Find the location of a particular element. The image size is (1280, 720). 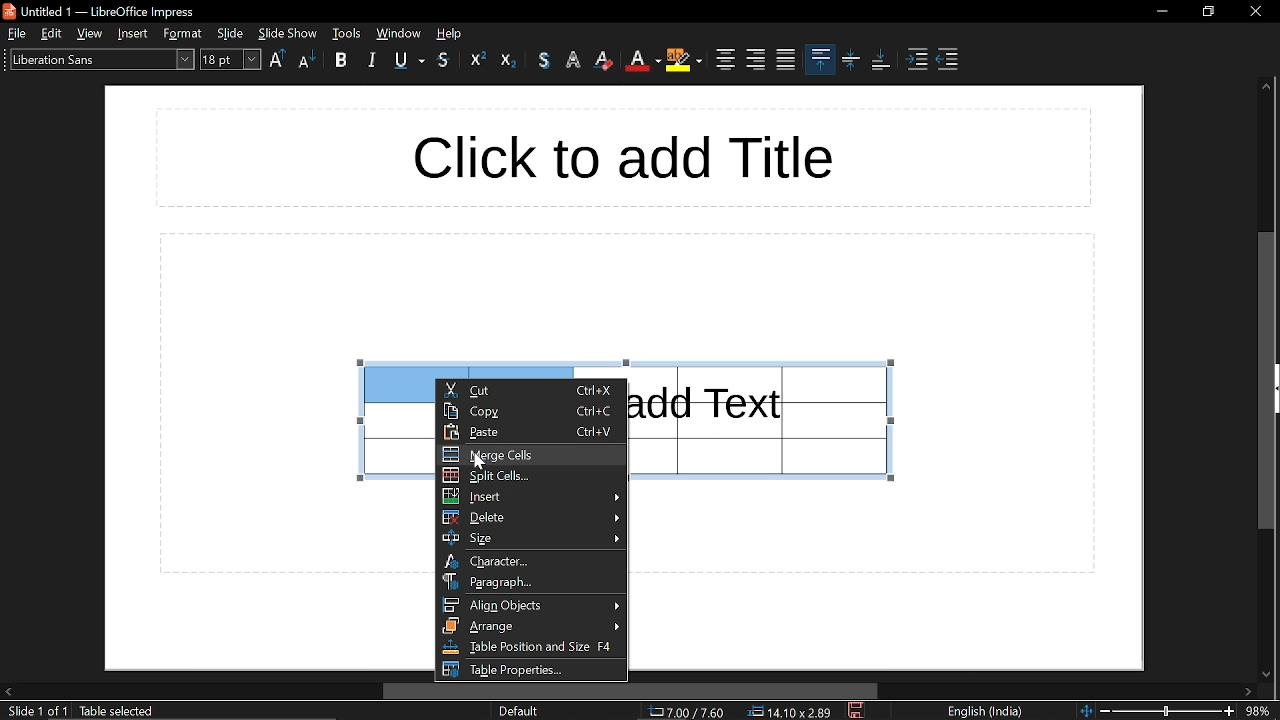

Uppercase is located at coordinates (278, 60).